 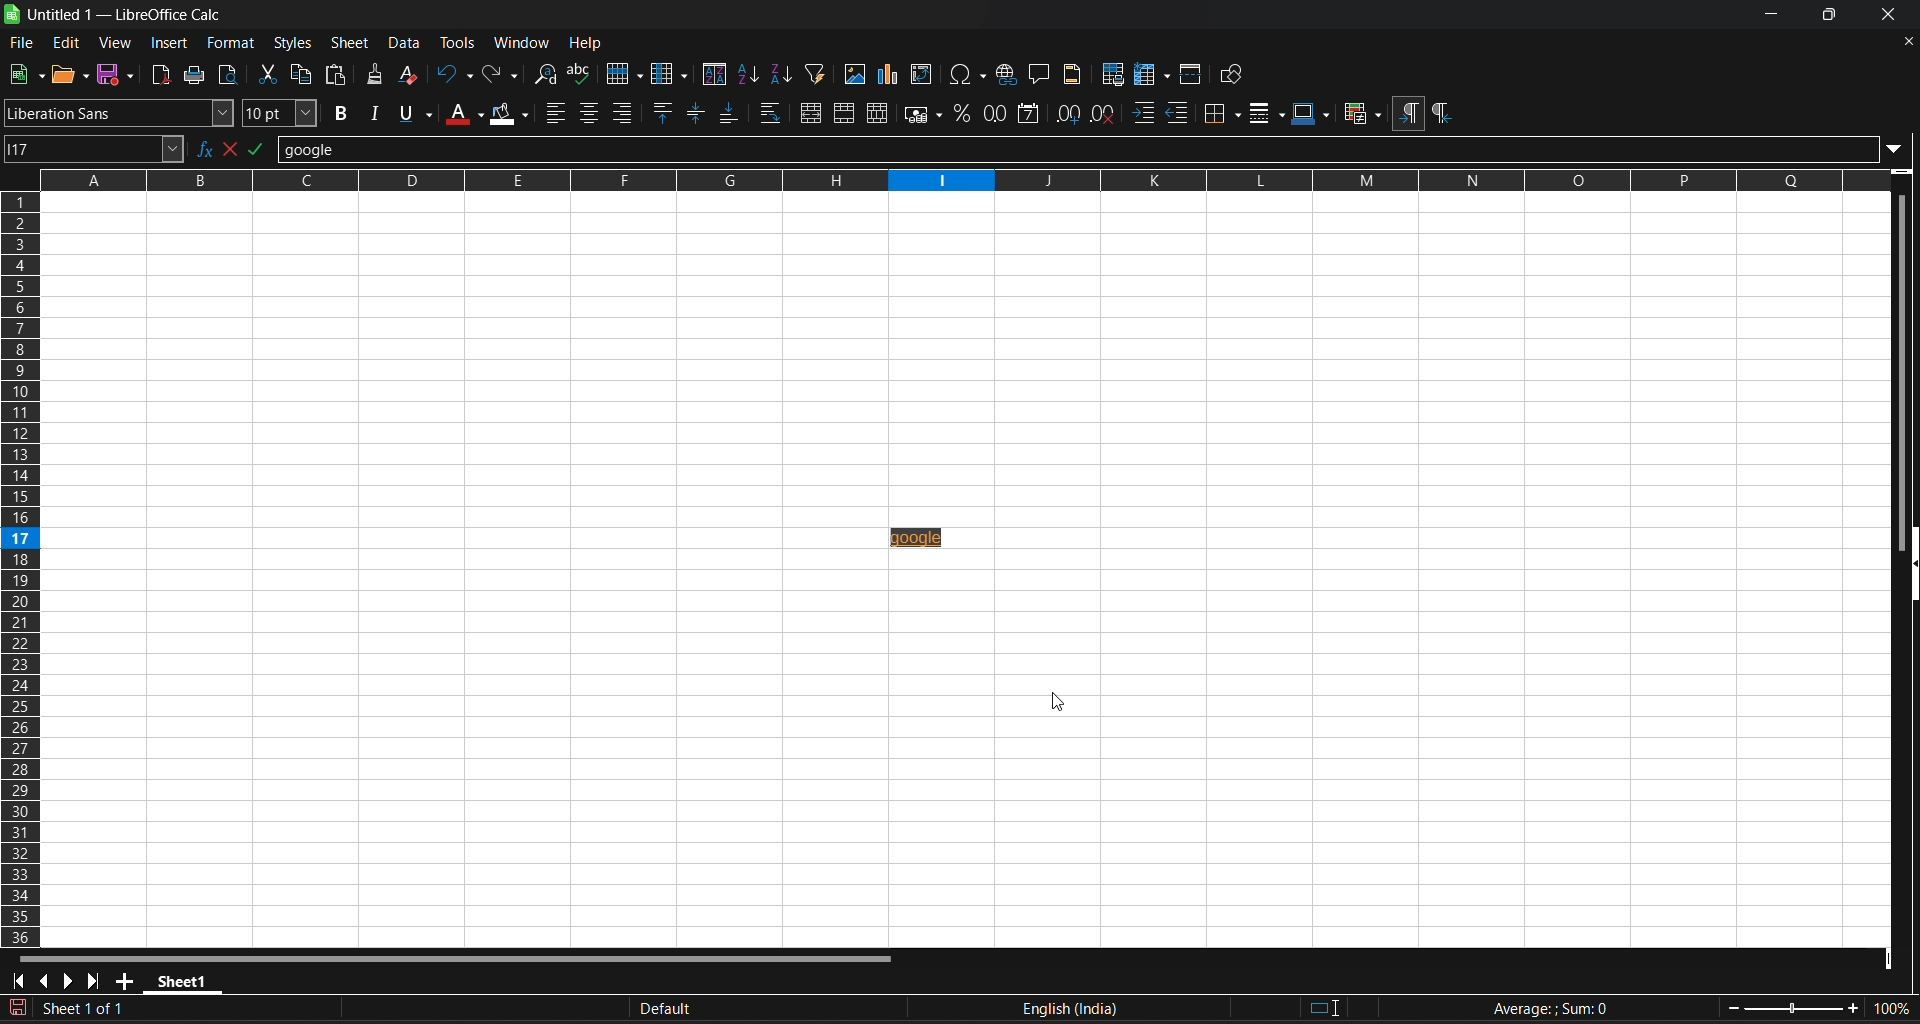 What do you see at coordinates (126, 15) in the screenshot?
I see `title` at bounding box center [126, 15].